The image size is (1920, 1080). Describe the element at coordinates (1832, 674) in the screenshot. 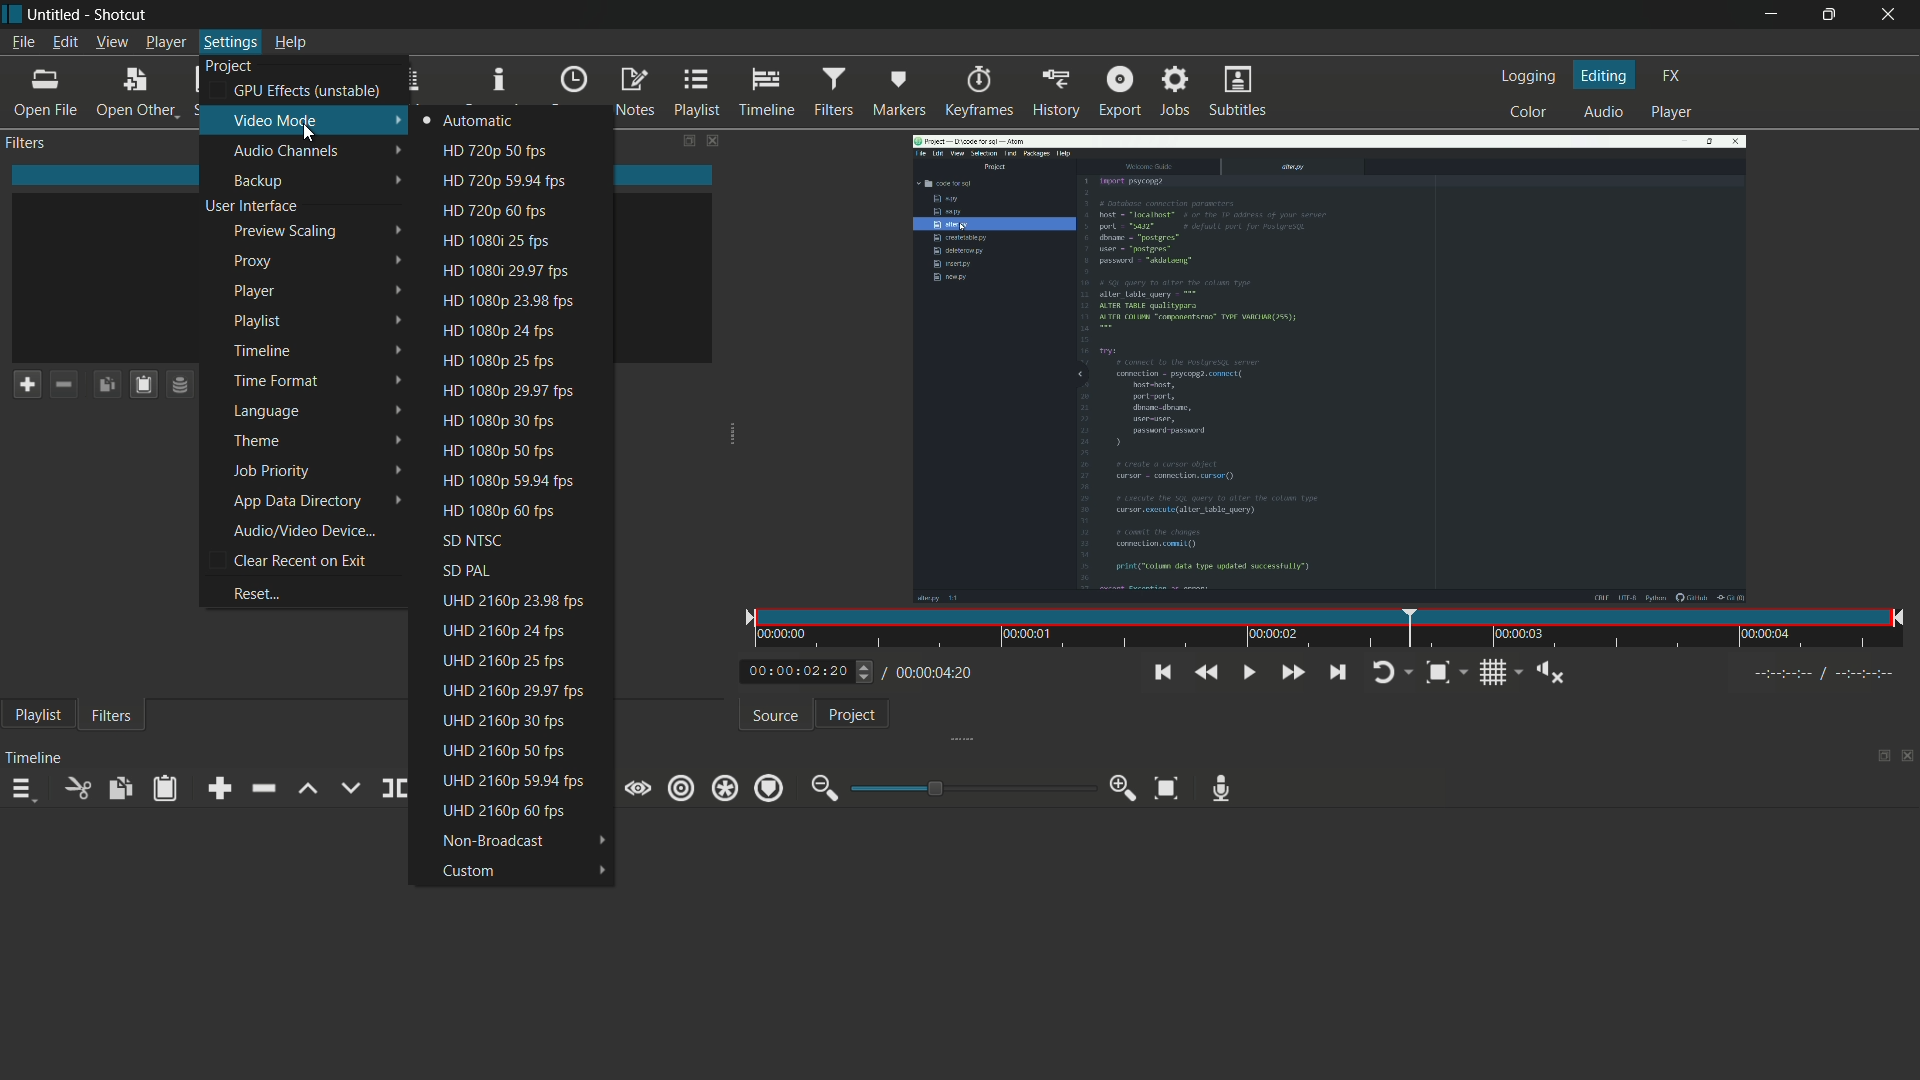

I see `` at that location.